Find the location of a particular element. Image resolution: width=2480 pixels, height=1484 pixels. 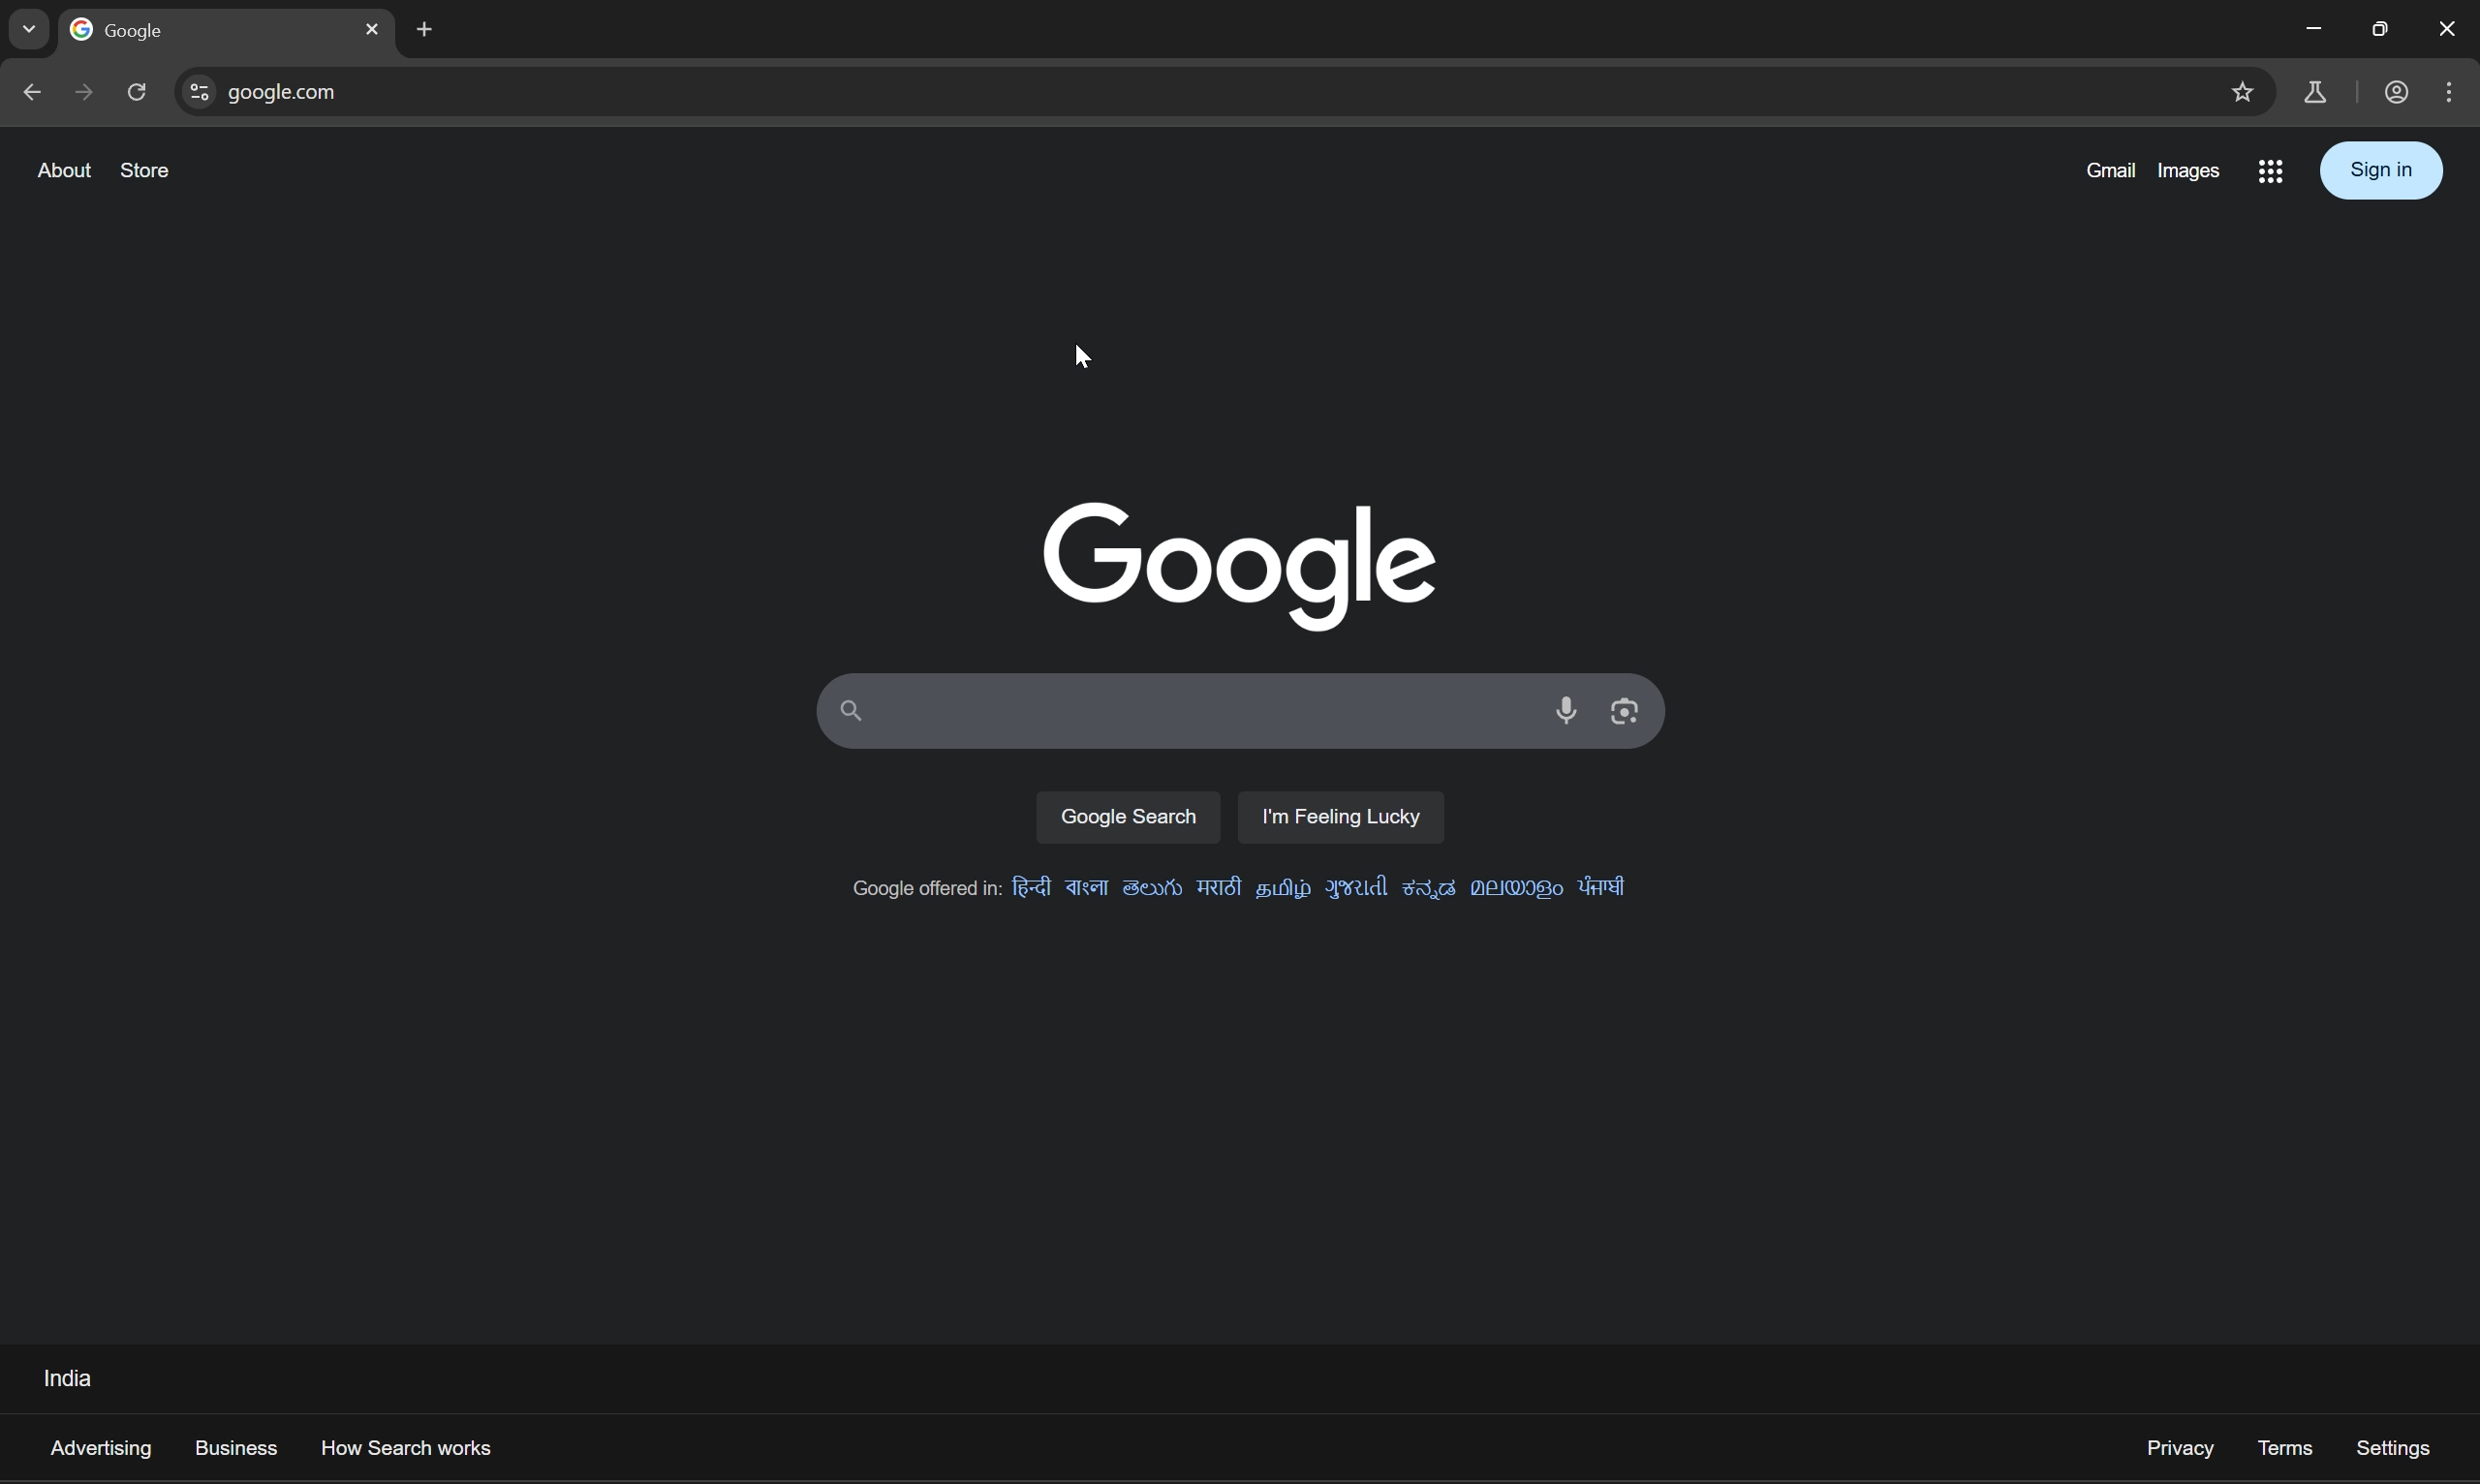

I'm feeling lucky is located at coordinates (1341, 815).